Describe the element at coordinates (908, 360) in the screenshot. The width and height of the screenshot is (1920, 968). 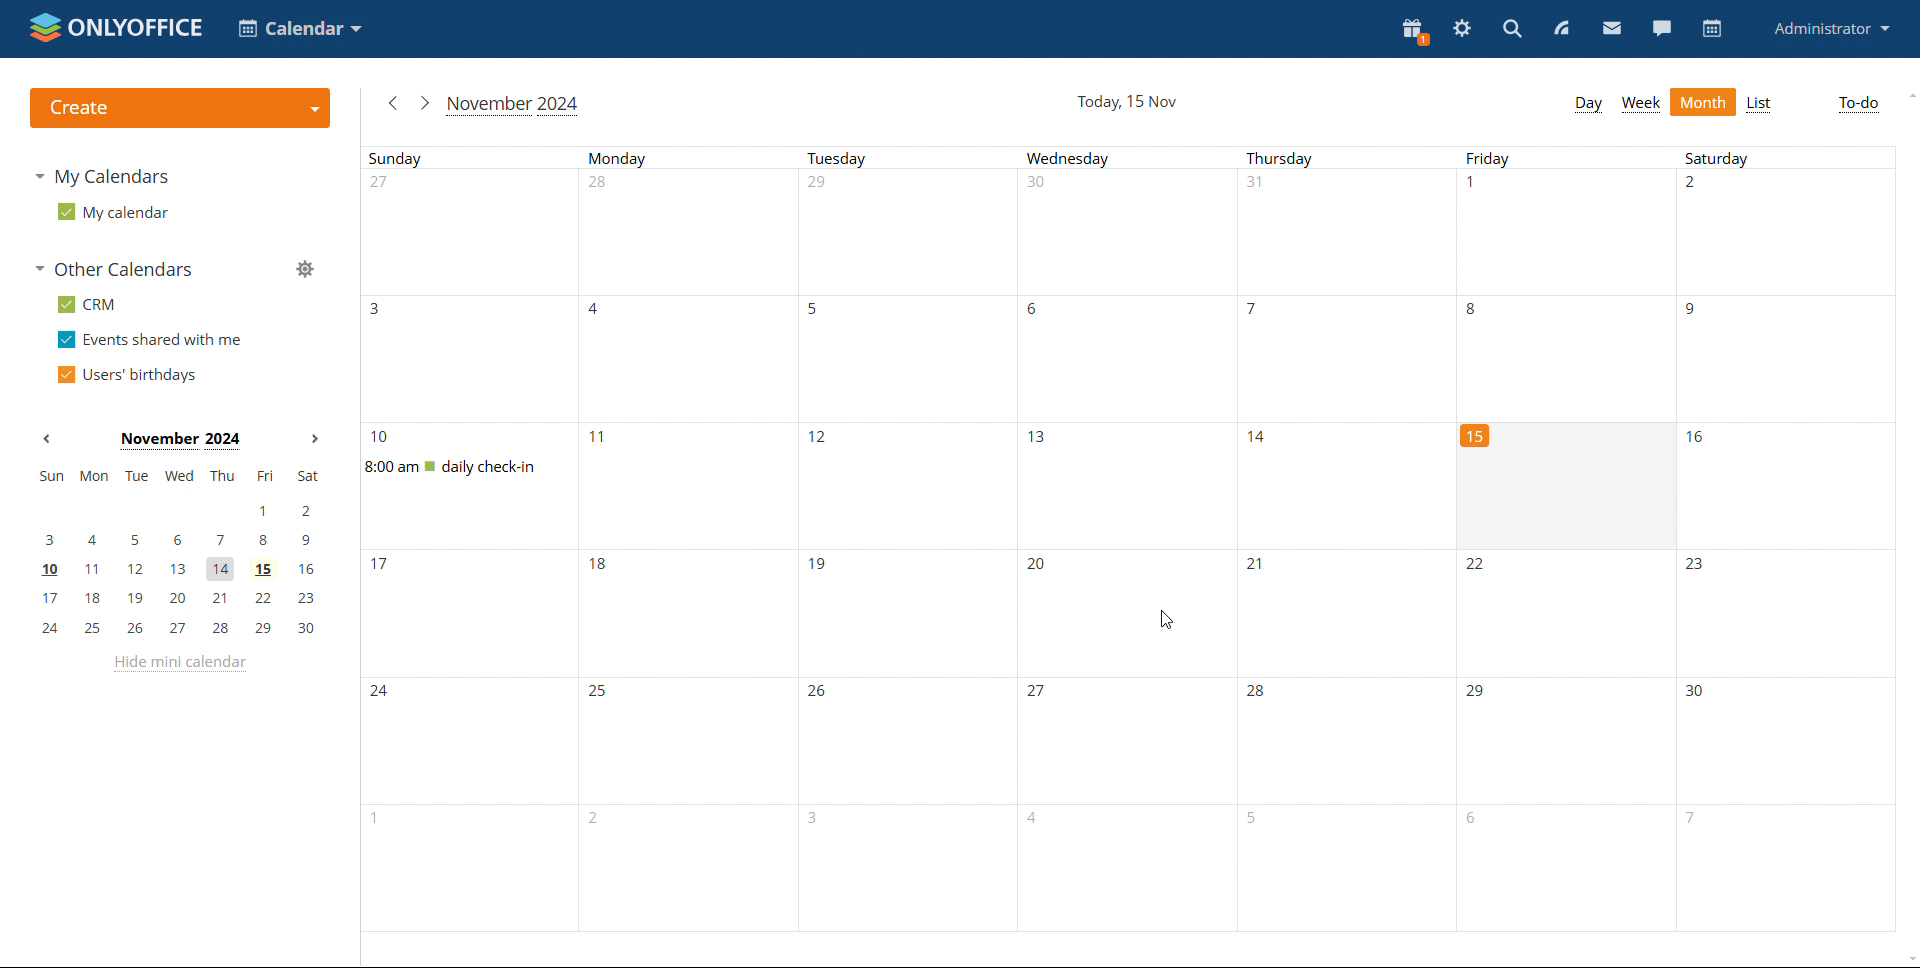
I see `cell for individual day` at that location.